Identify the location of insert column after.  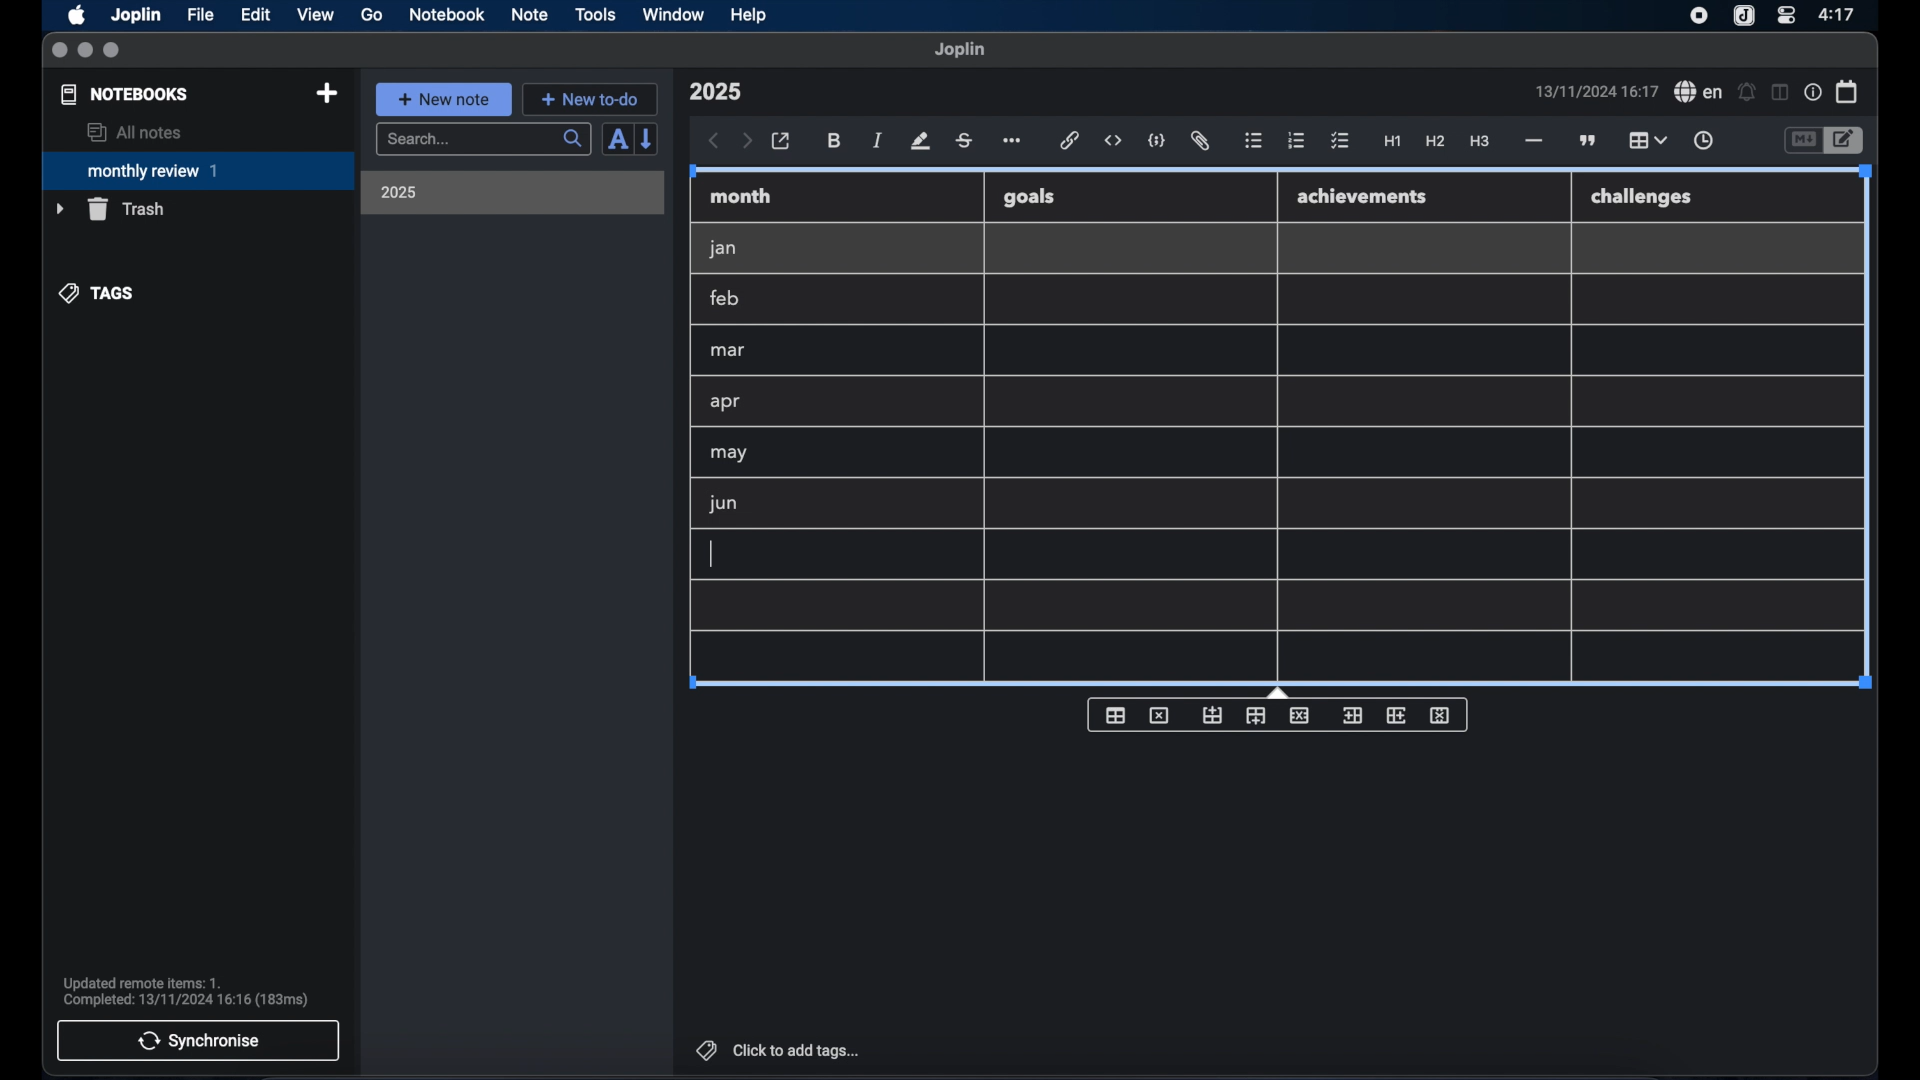
(1397, 715).